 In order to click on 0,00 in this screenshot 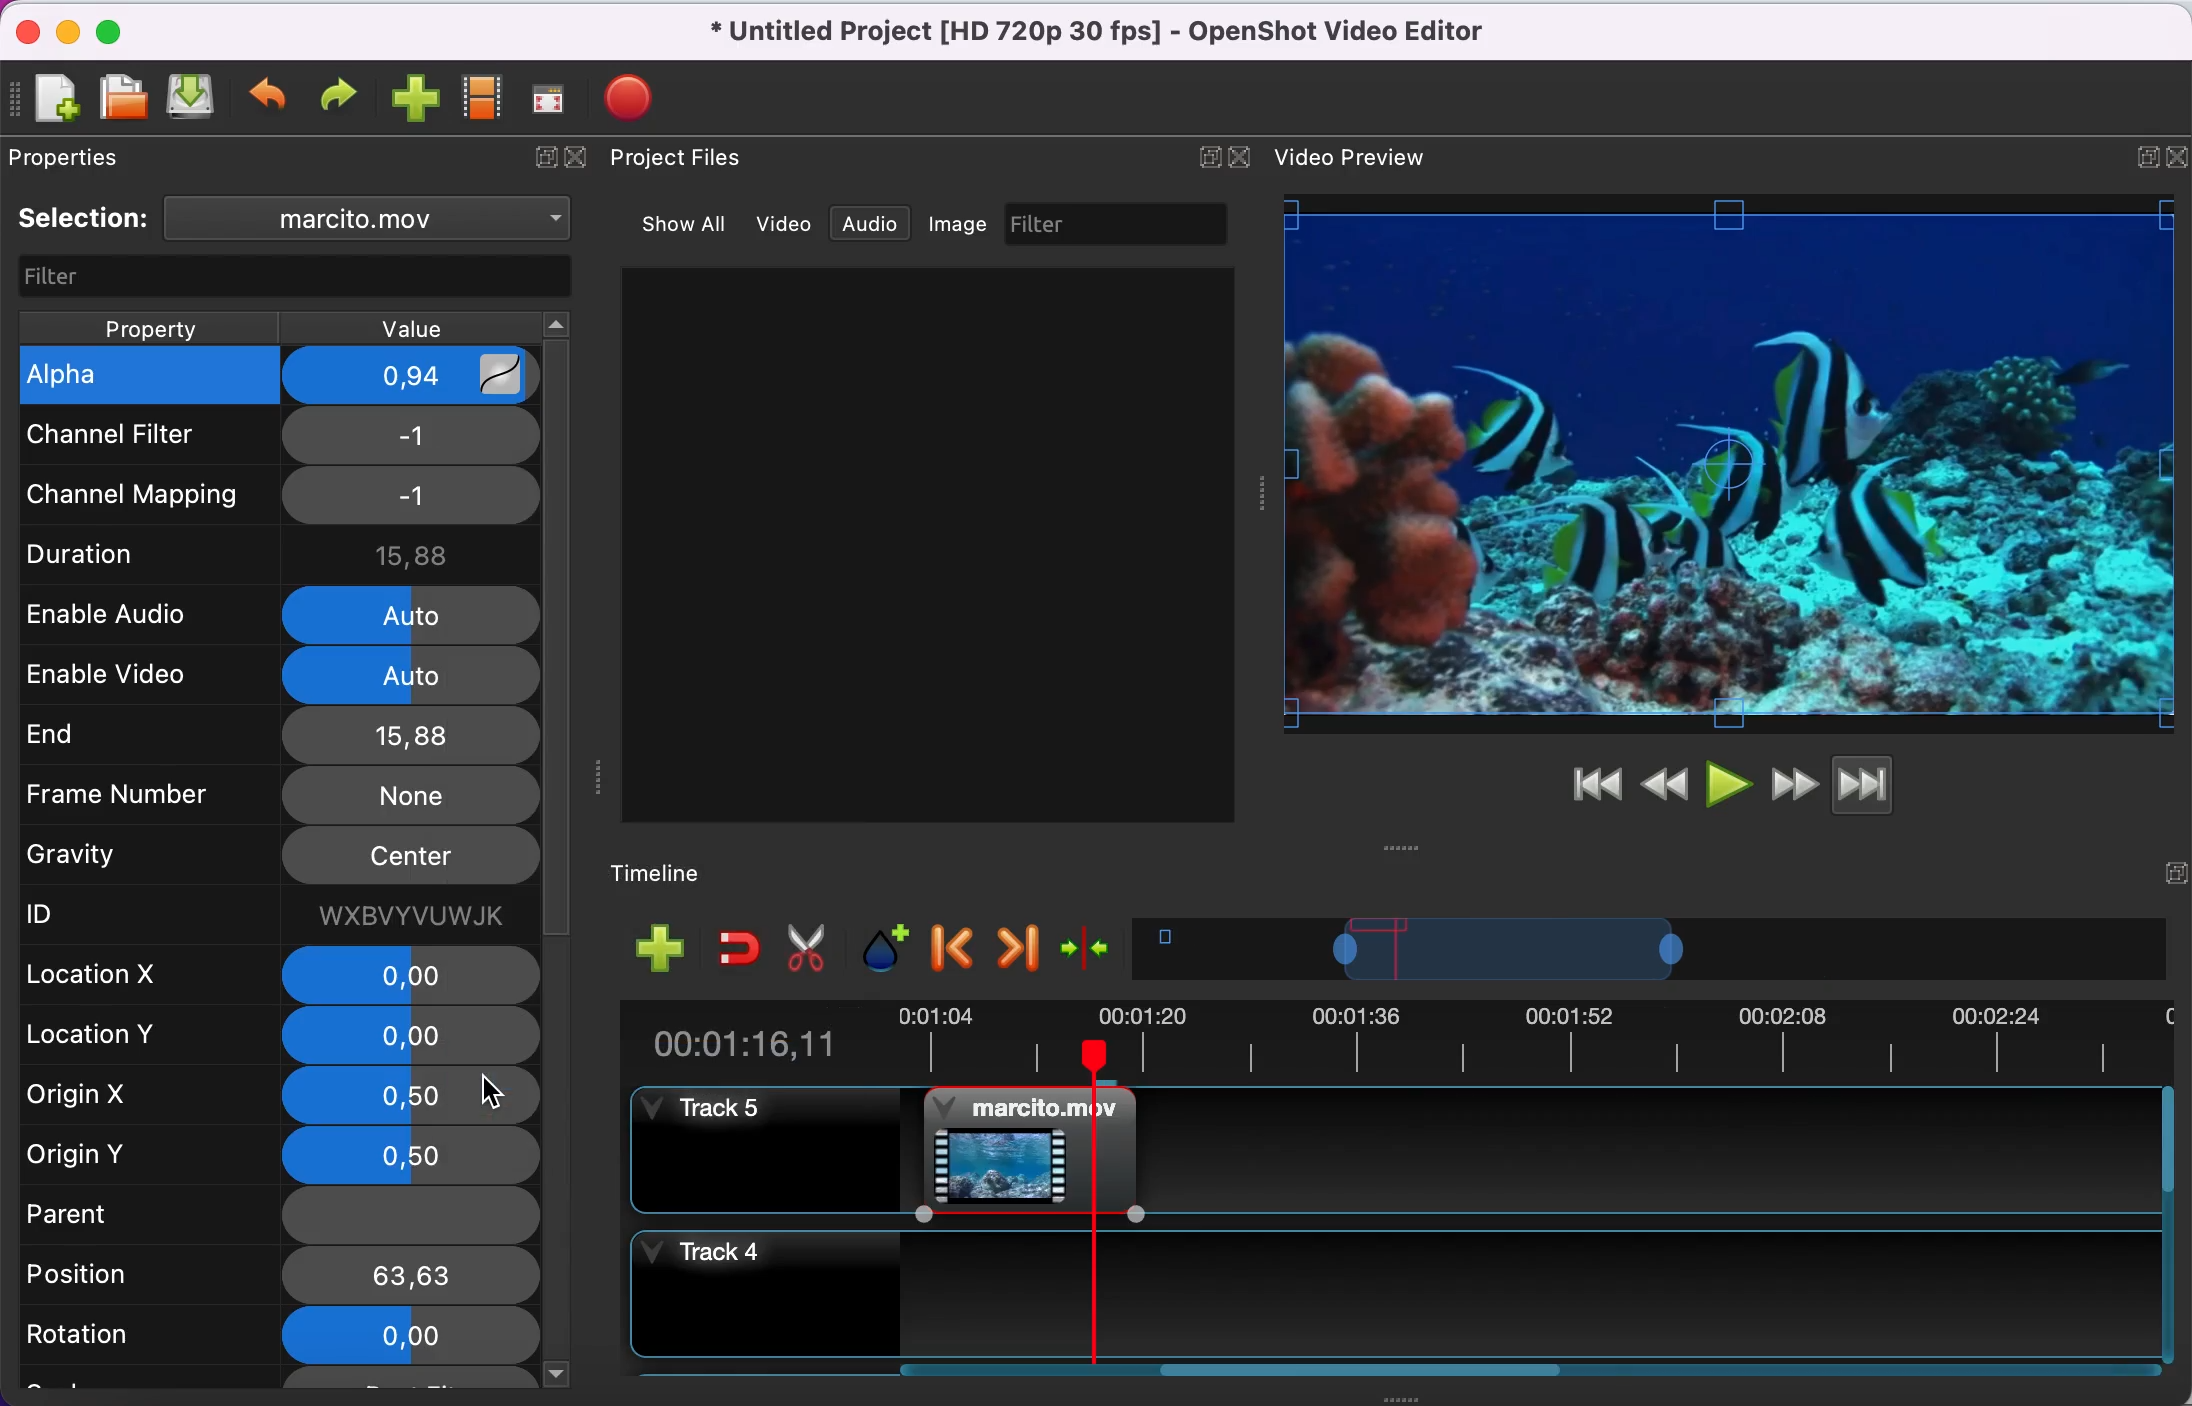, I will do `click(414, 1037)`.